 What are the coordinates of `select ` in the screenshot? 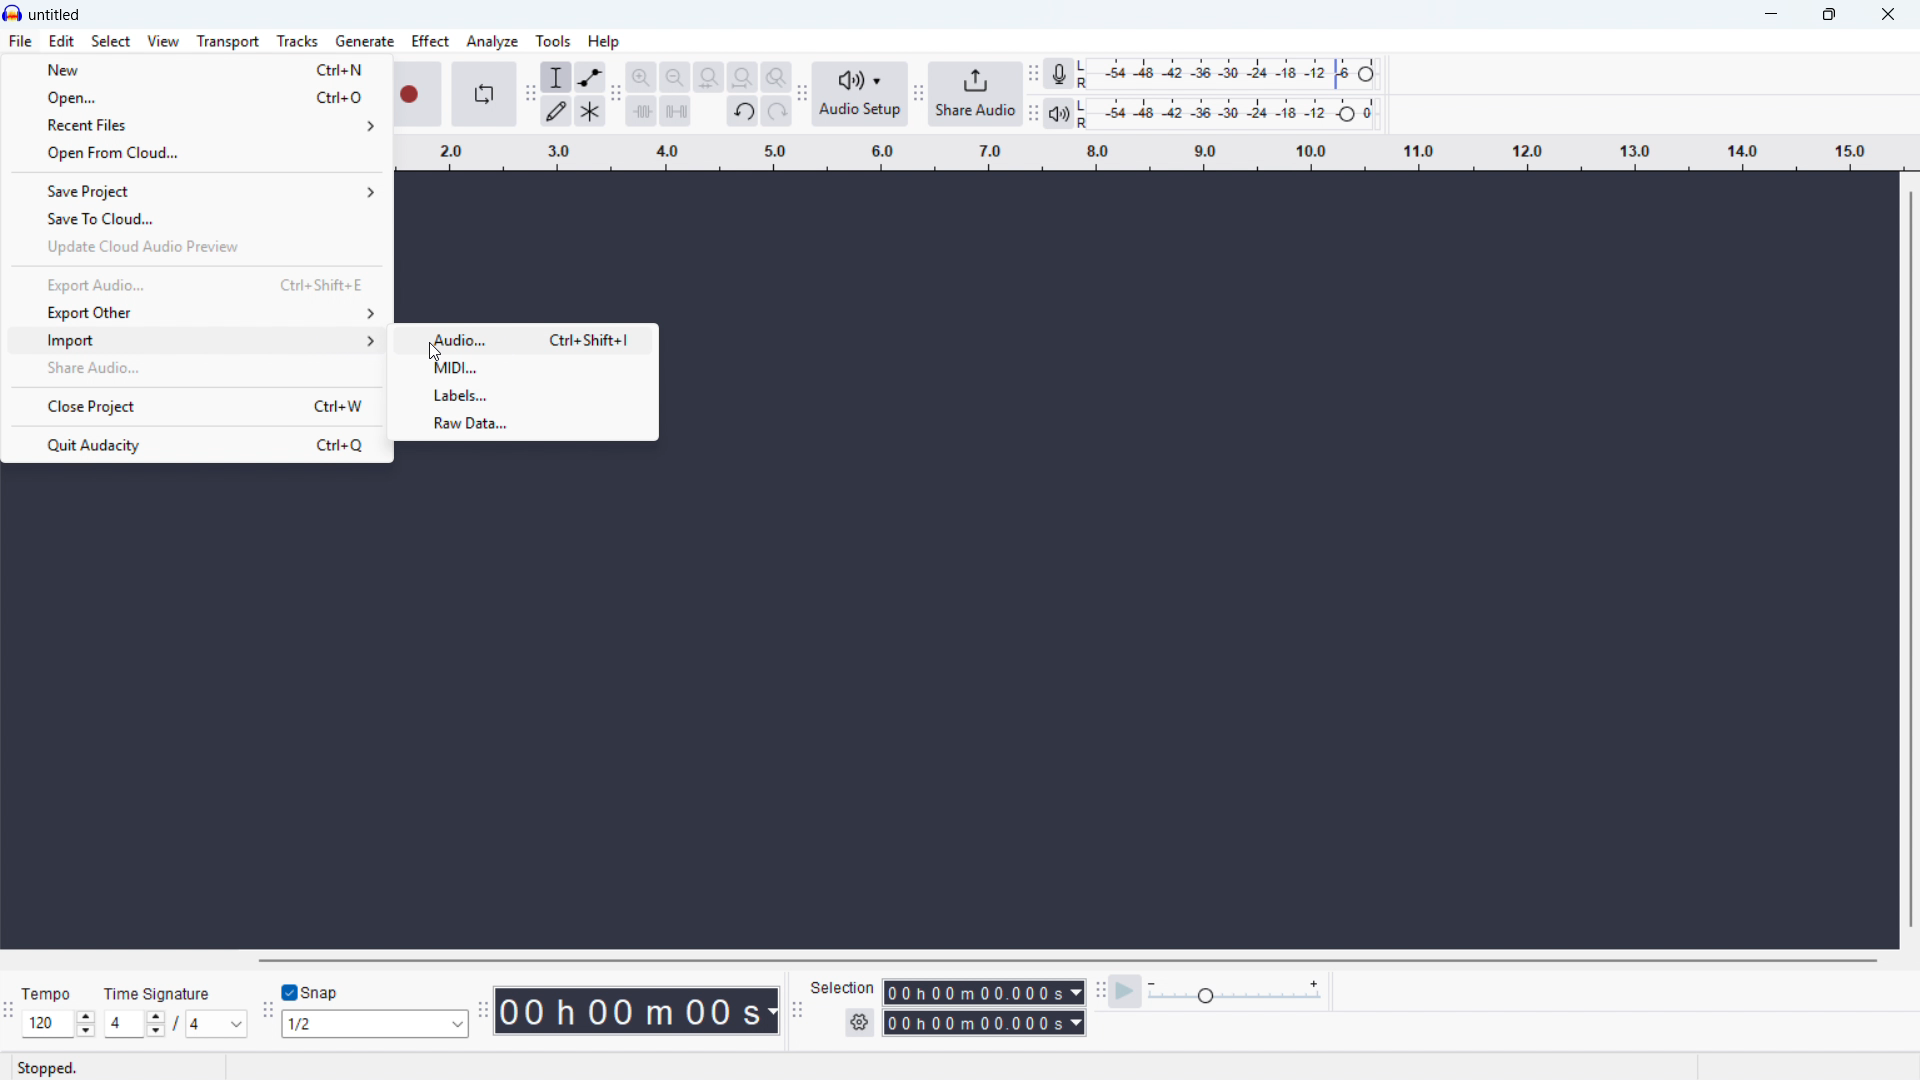 It's located at (112, 42).